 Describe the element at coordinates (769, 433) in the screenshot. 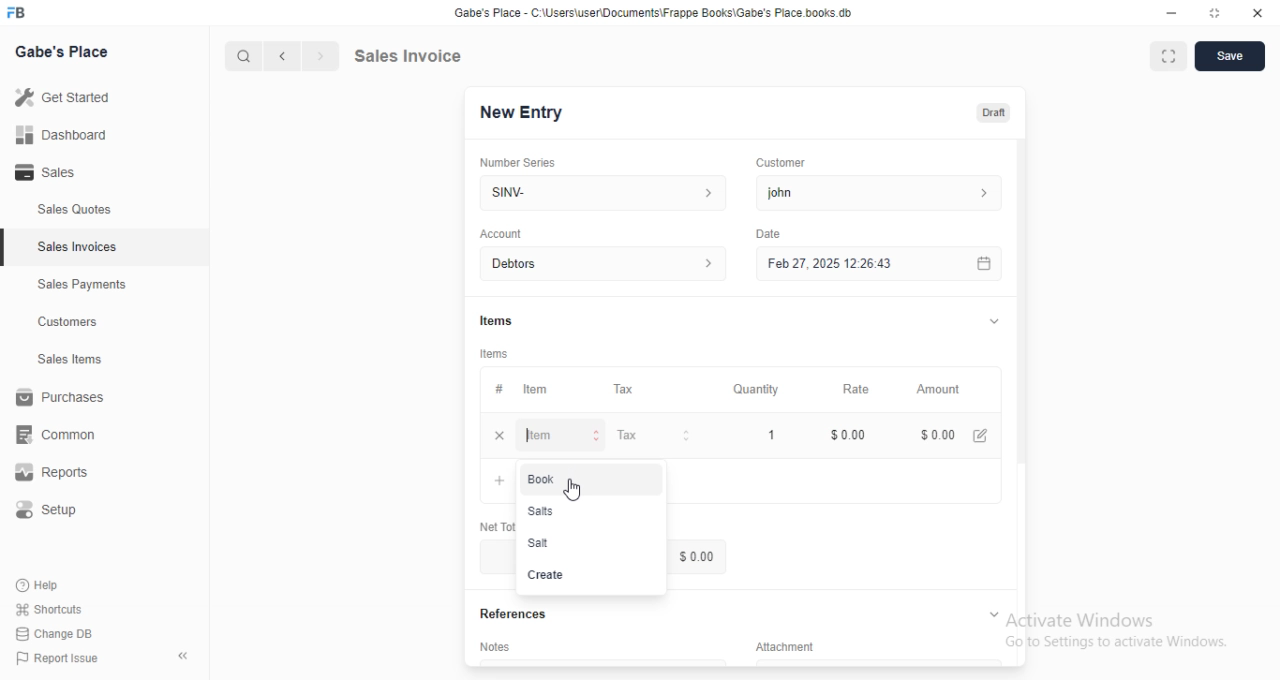

I see `1` at that location.